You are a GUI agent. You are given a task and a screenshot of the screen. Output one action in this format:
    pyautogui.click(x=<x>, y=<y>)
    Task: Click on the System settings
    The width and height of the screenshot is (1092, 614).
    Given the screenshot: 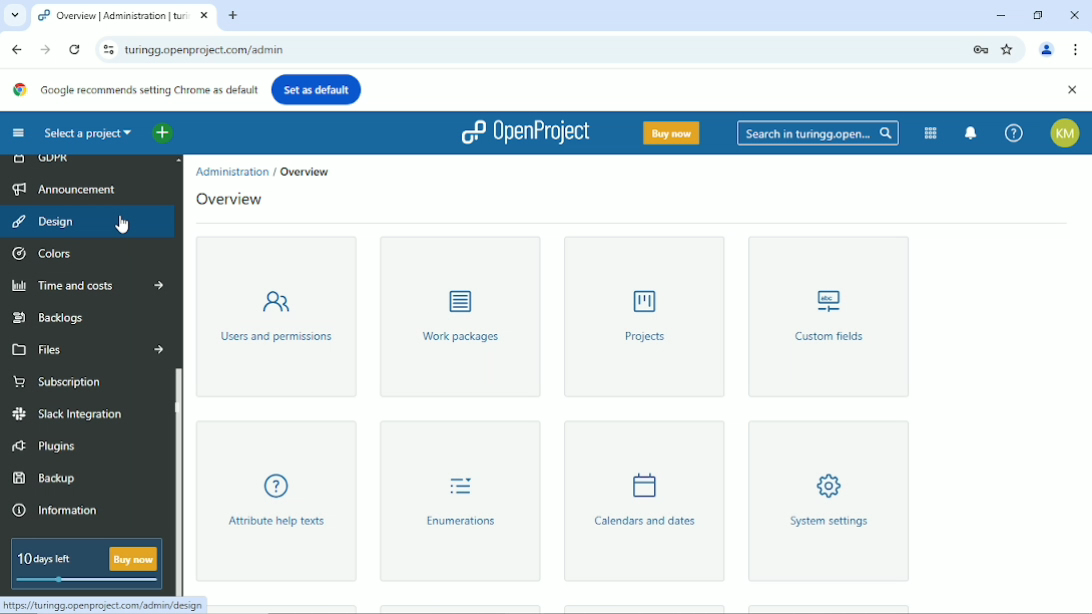 What is the action you would take?
    pyautogui.click(x=827, y=502)
    